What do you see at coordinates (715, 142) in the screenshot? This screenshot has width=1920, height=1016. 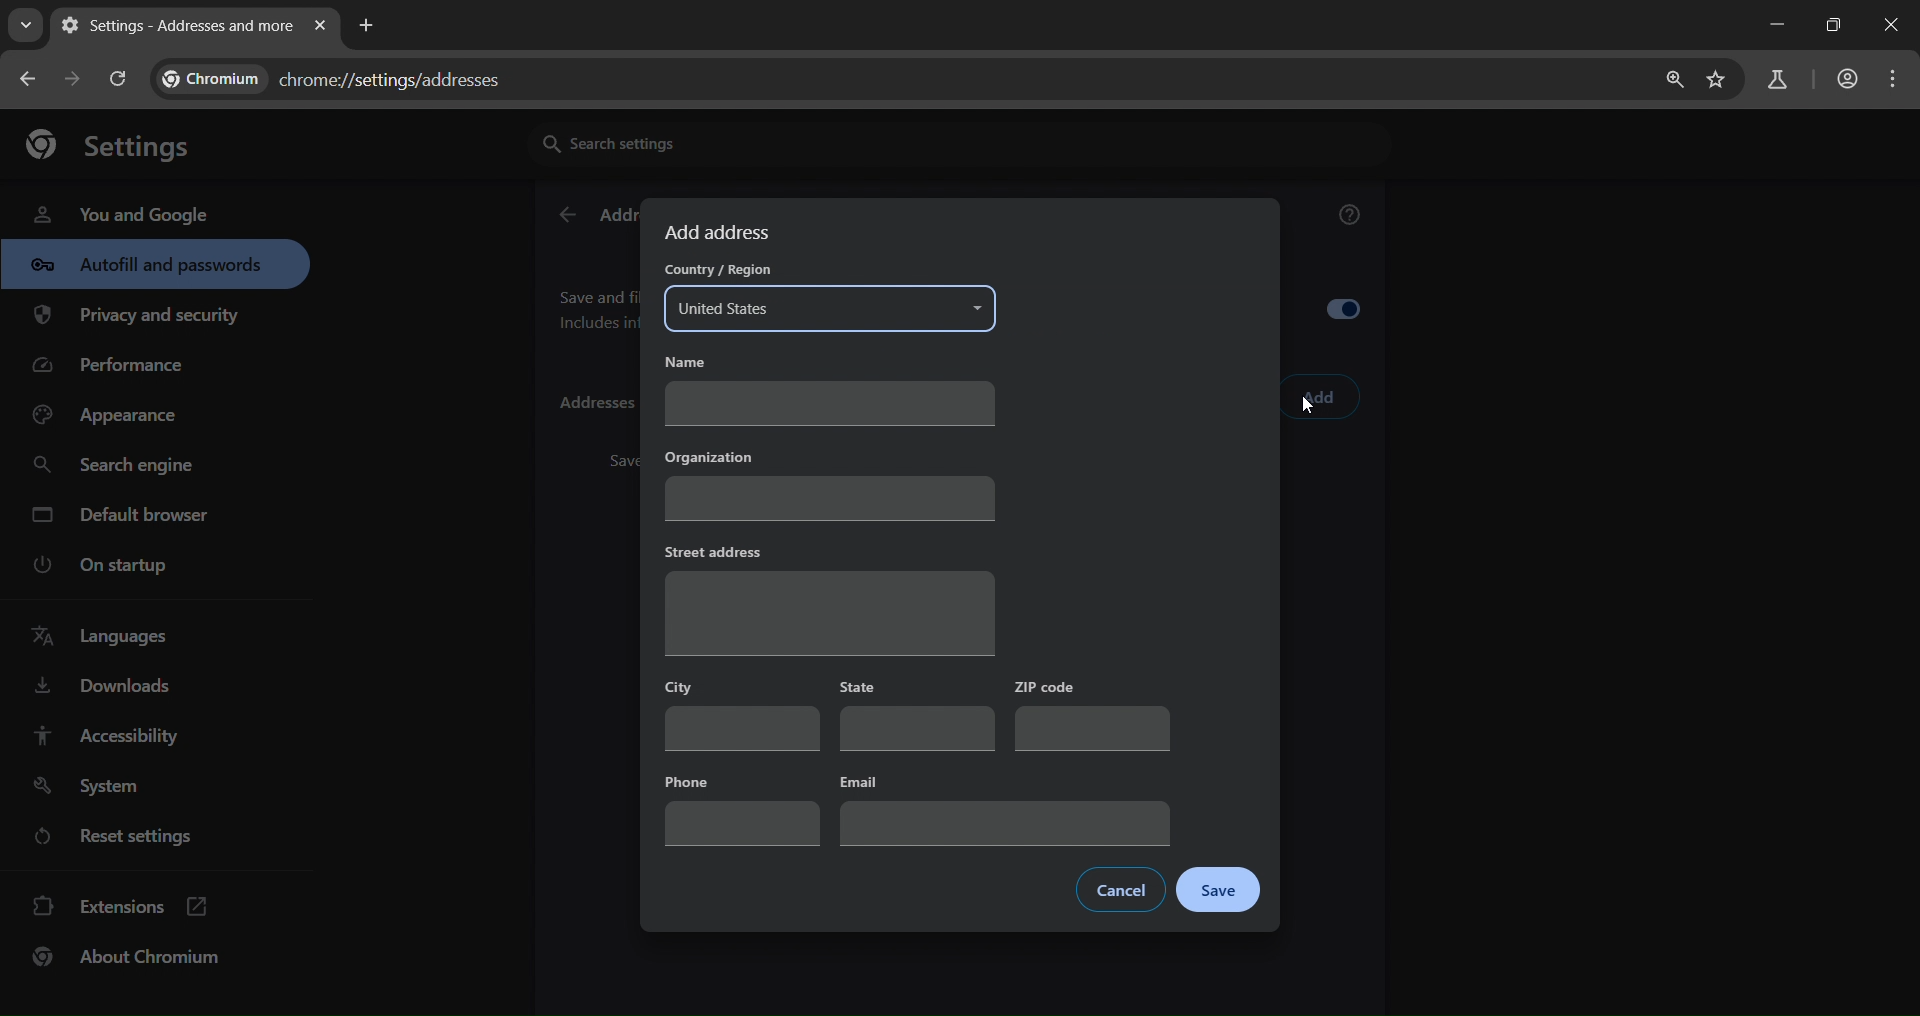 I see `search settings` at bounding box center [715, 142].